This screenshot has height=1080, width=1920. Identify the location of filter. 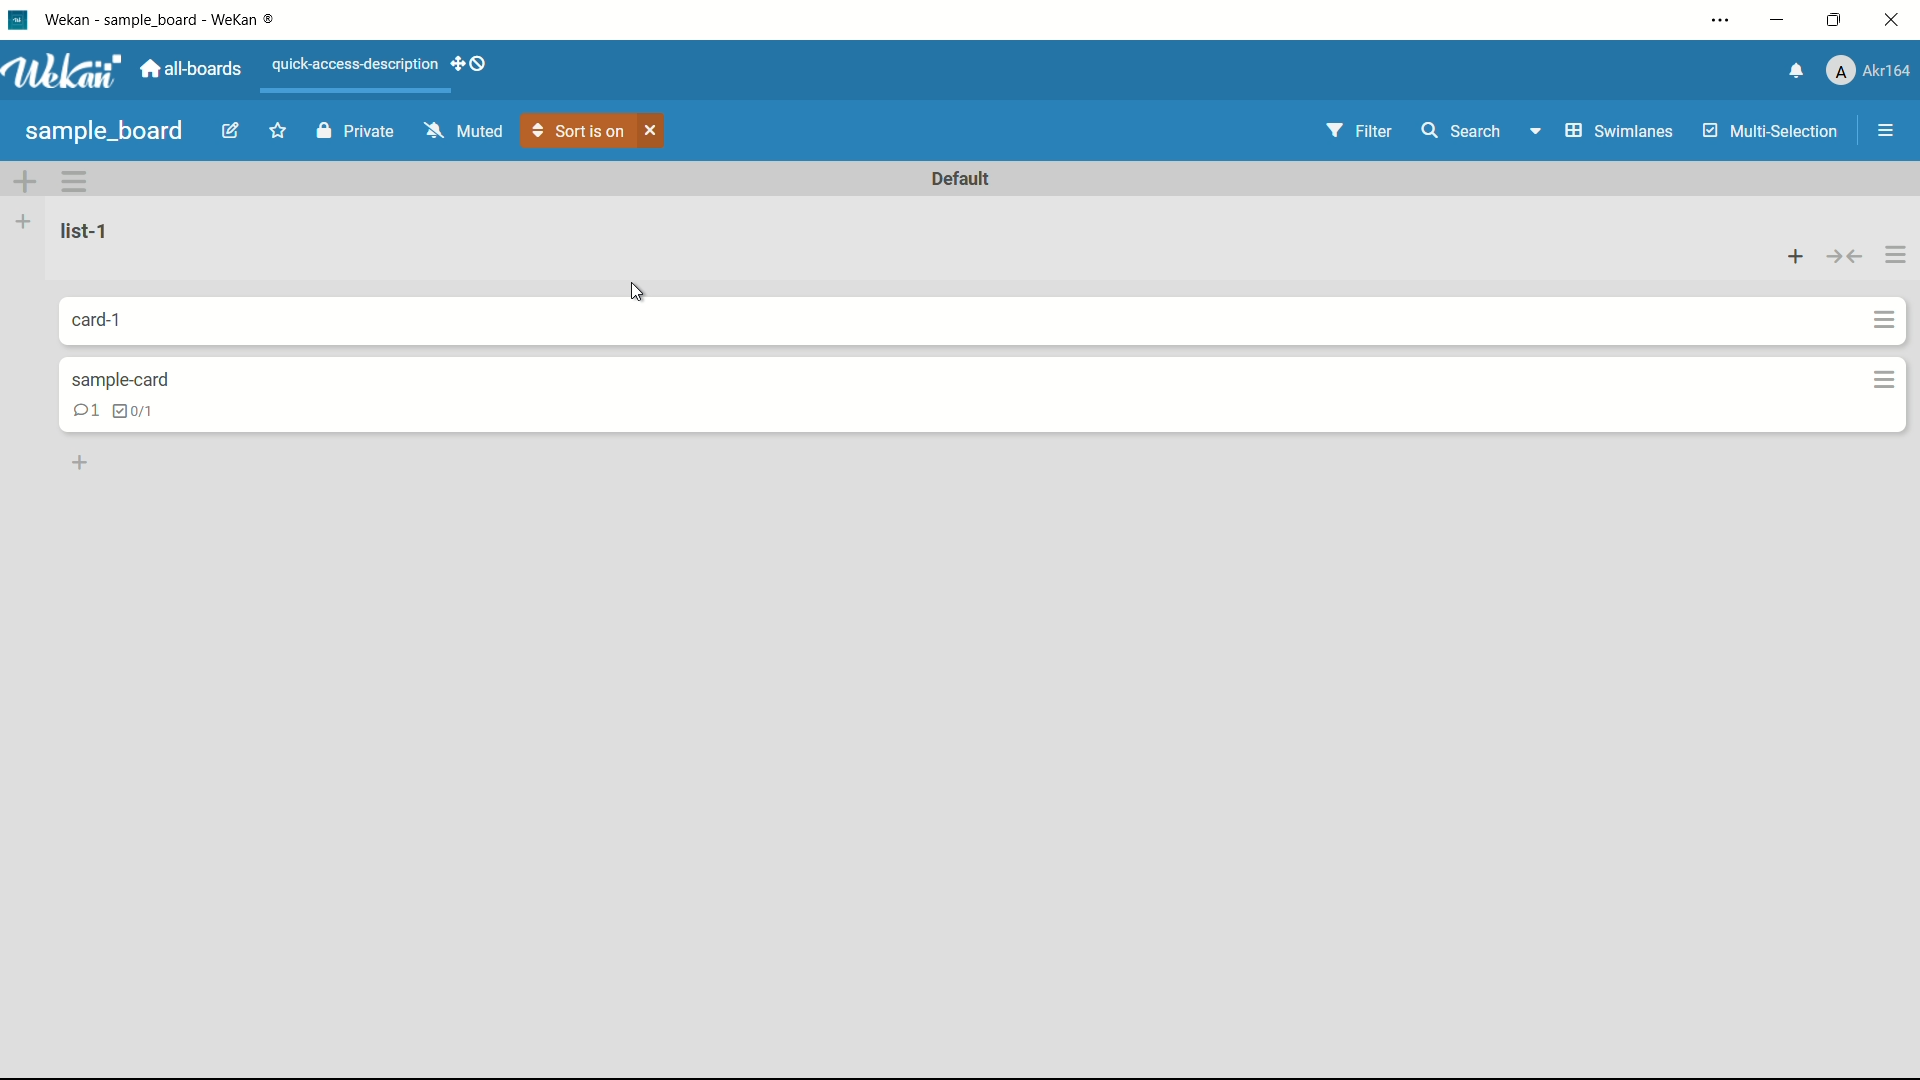
(1360, 133).